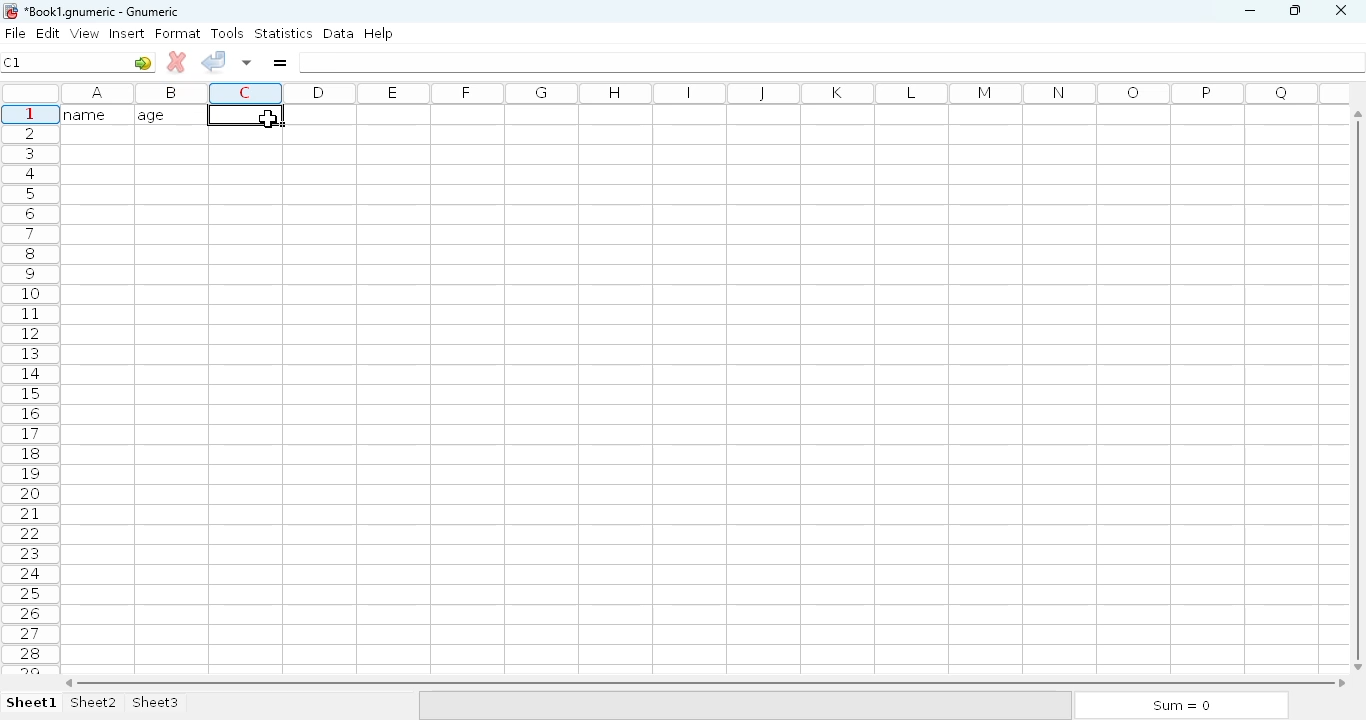 The height and width of the screenshot is (720, 1366). I want to click on view, so click(85, 33).